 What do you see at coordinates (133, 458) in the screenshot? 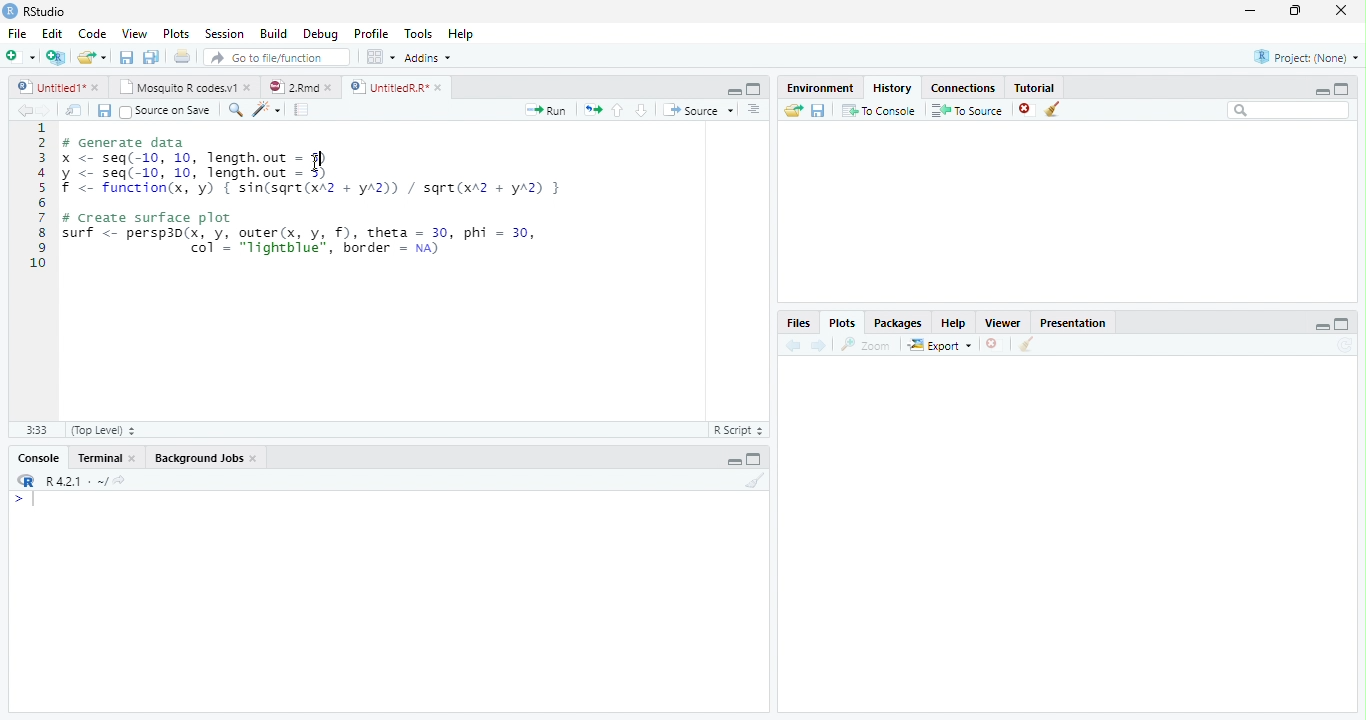
I see `Close` at bounding box center [133, 458].